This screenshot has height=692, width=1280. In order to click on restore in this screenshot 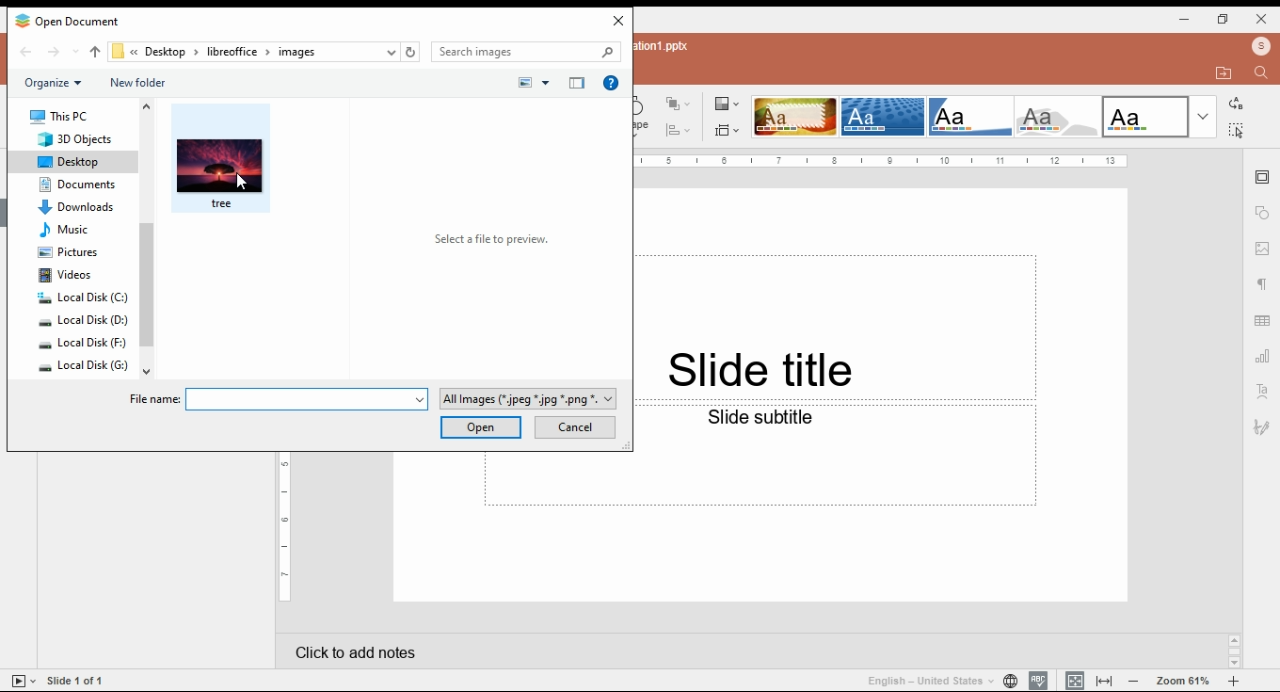, I will do `click(1222, 20)`.